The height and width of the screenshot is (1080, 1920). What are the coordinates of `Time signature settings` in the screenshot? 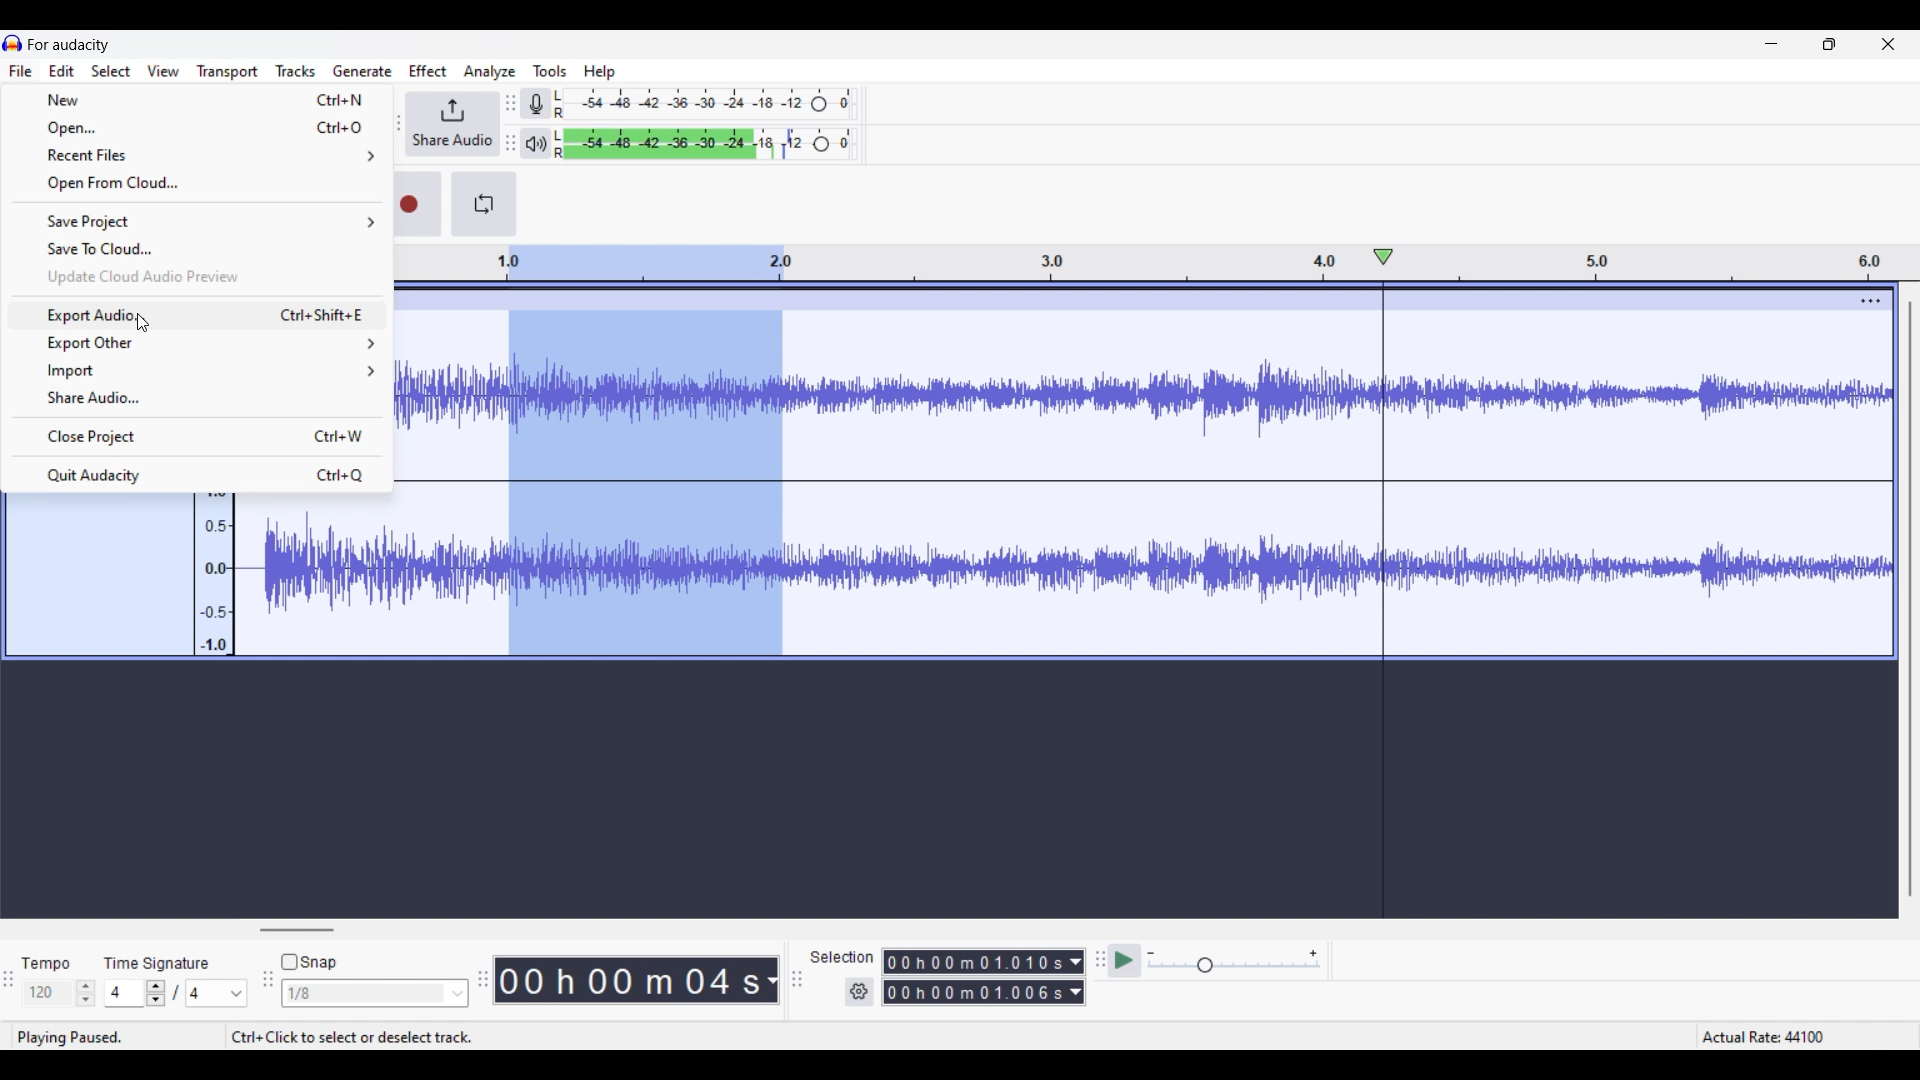 It's located at (176, 993).